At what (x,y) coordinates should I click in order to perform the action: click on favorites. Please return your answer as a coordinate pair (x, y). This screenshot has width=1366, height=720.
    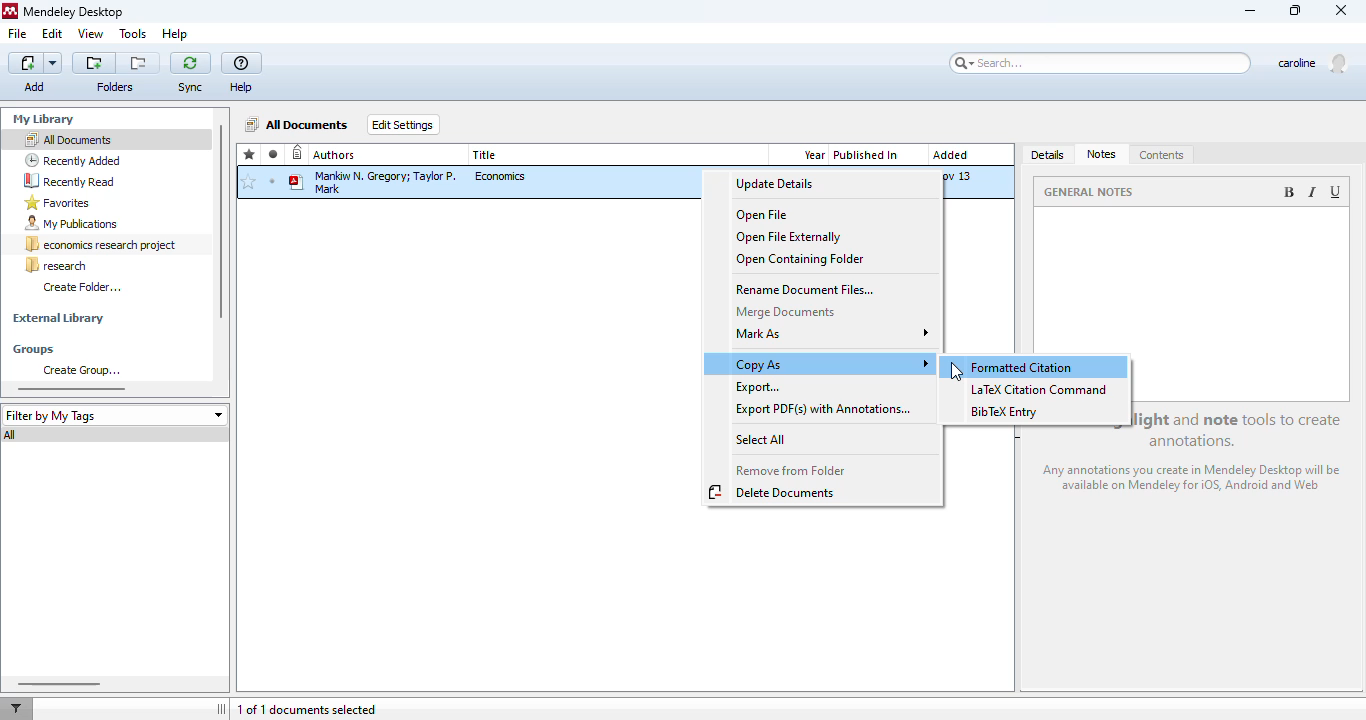
    Looking at the image, I should click on (58, 203).